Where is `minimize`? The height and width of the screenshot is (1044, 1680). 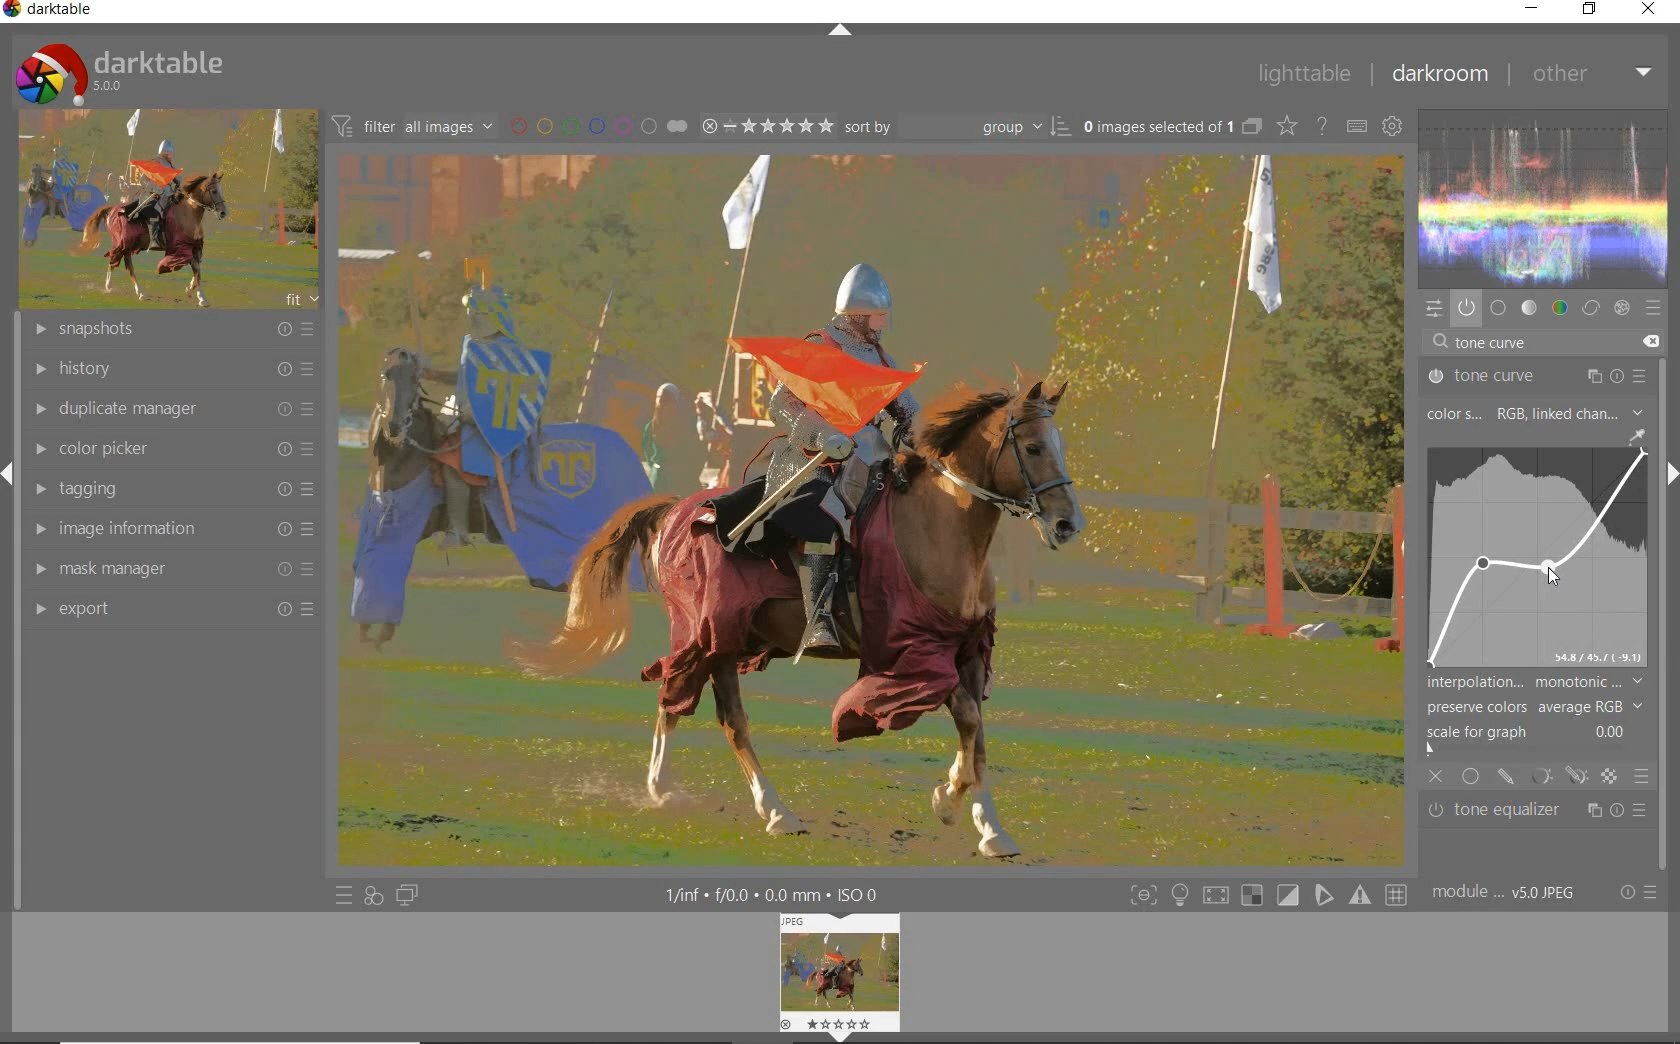 minimize is located at coordinates (1535, 8).